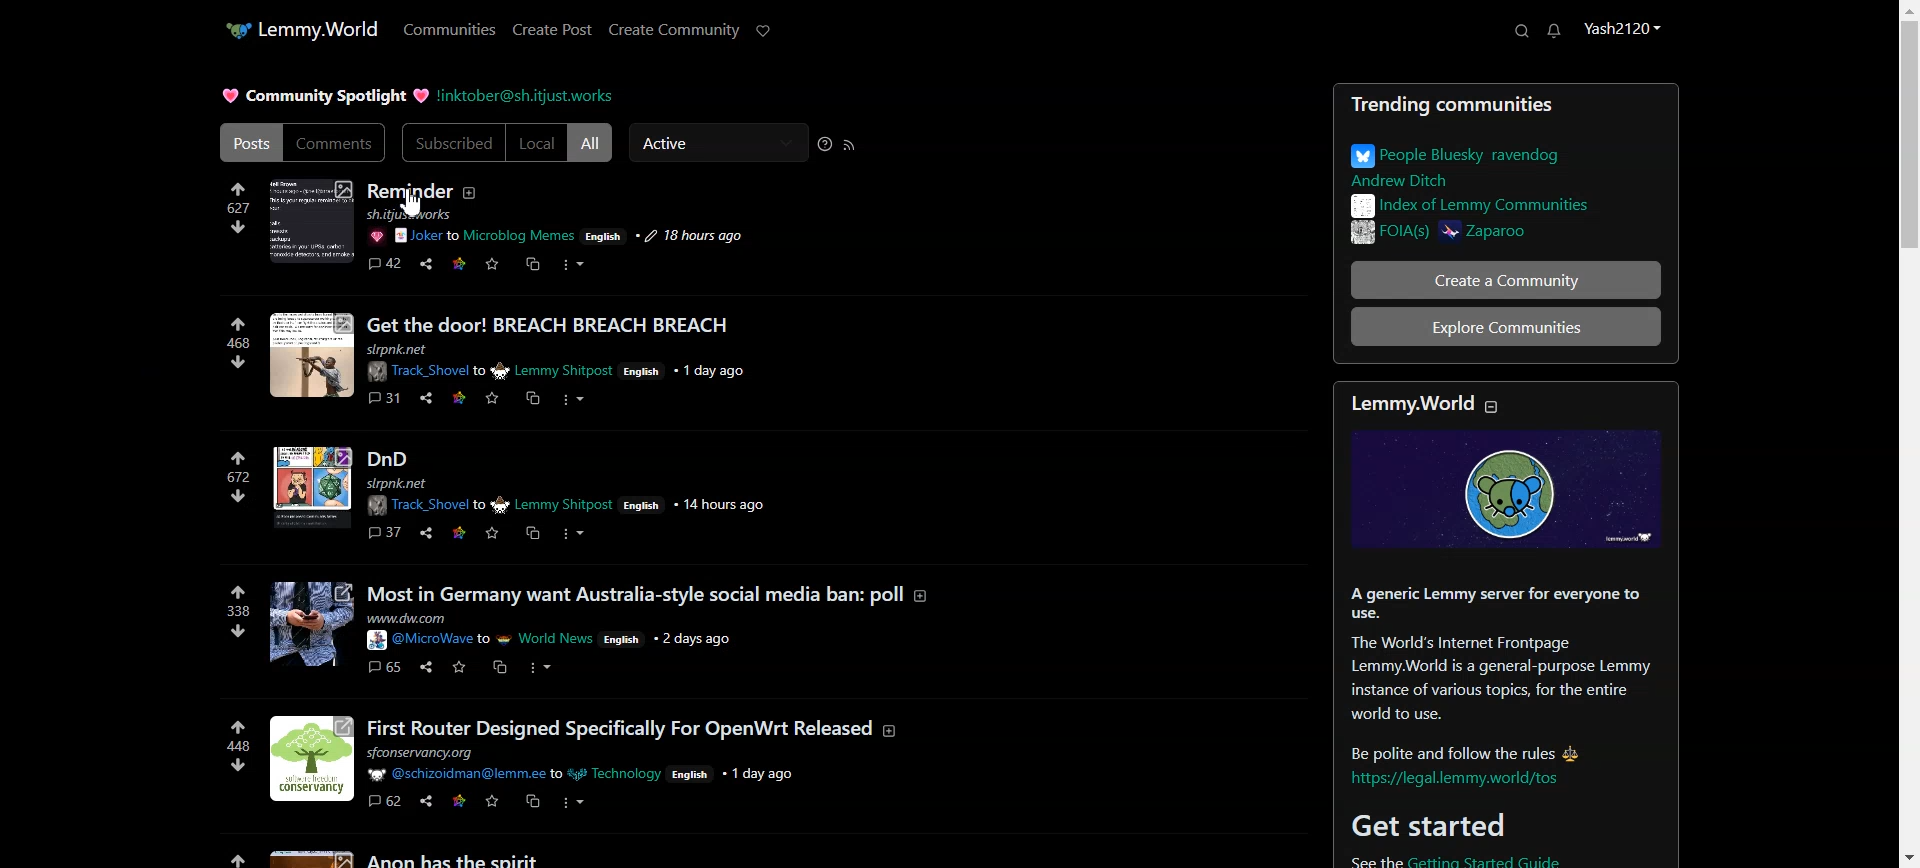 Image resolution: width=1920 pixels, height=868 pixels. Describe the element at coordinates (301, 29) in the screenshot. I see `Home Page` at that location.